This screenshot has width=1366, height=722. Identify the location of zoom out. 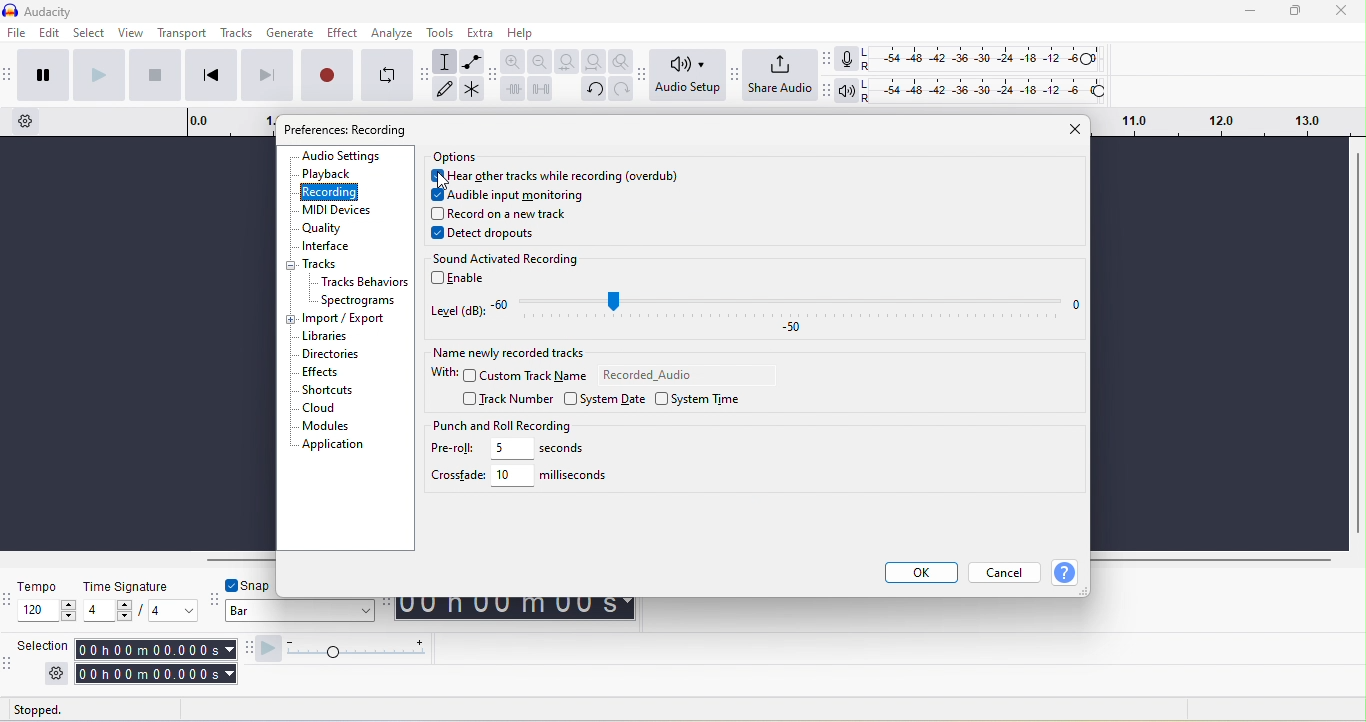
(538, 62).